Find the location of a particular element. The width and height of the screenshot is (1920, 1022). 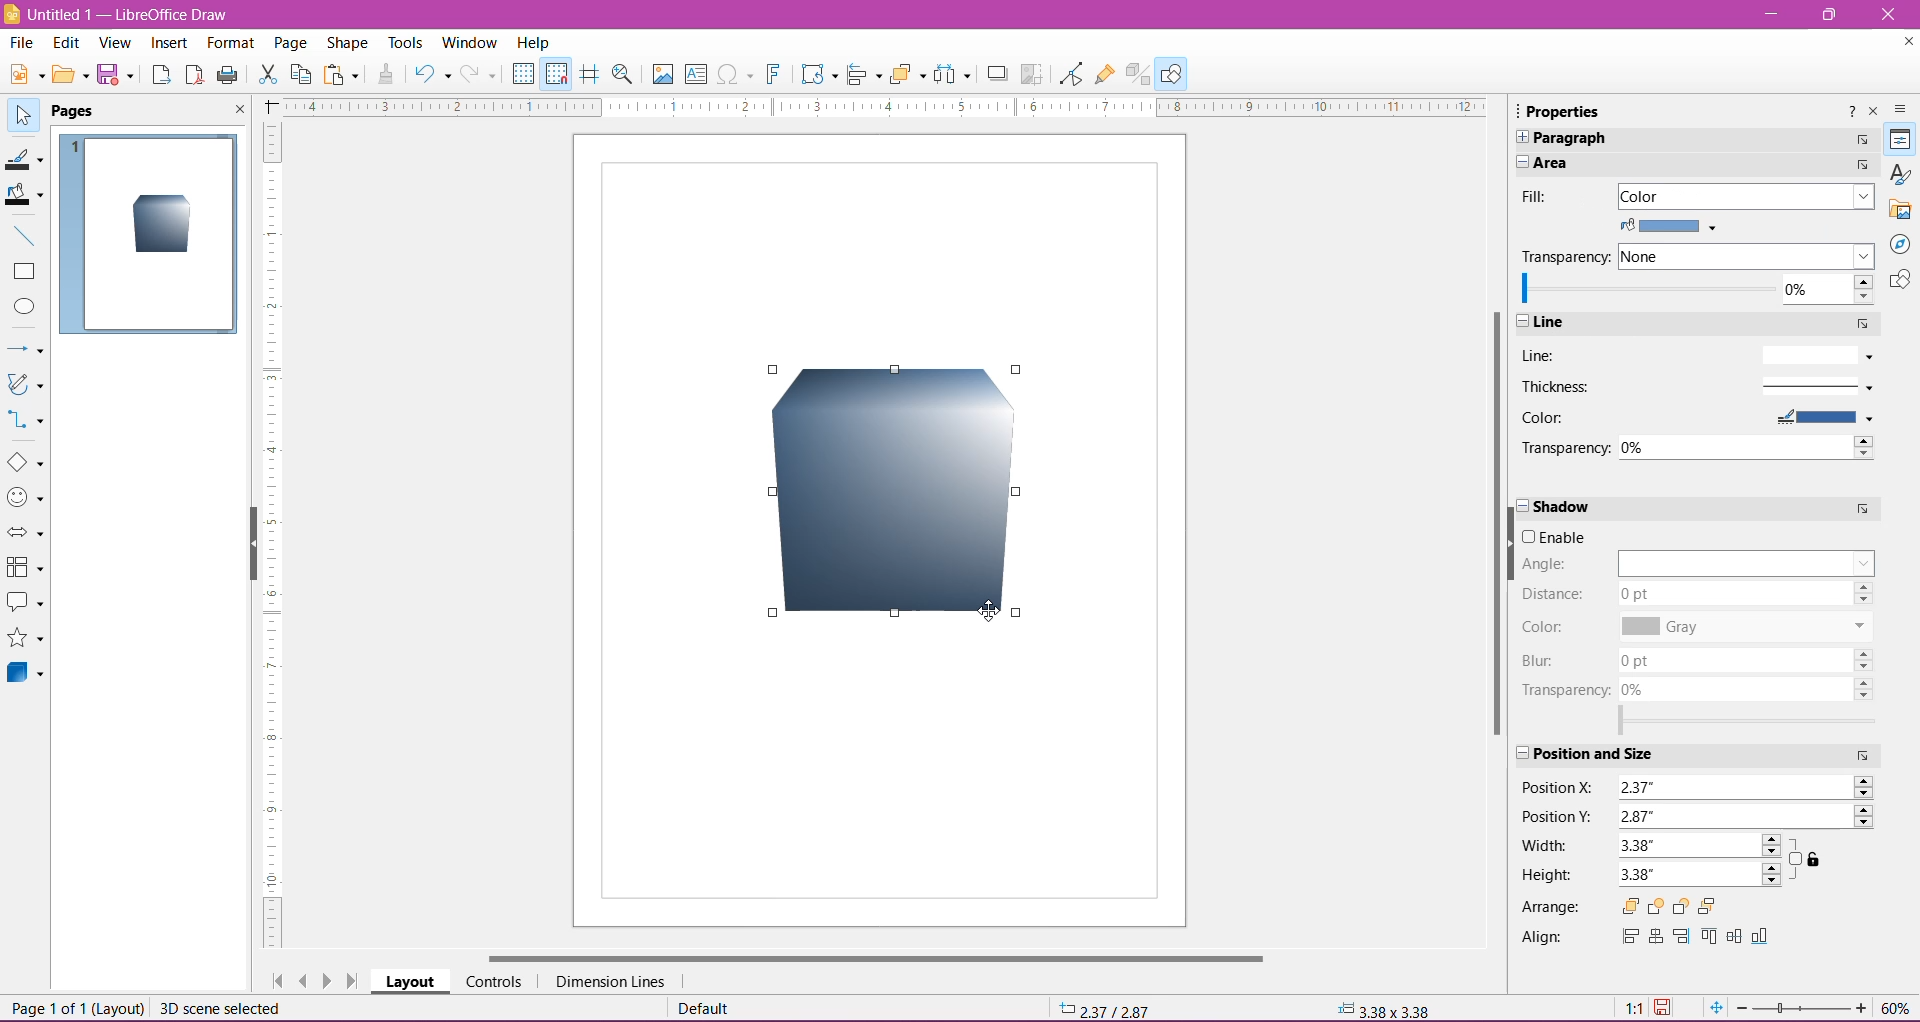

View is located at coordinates (116, 45).